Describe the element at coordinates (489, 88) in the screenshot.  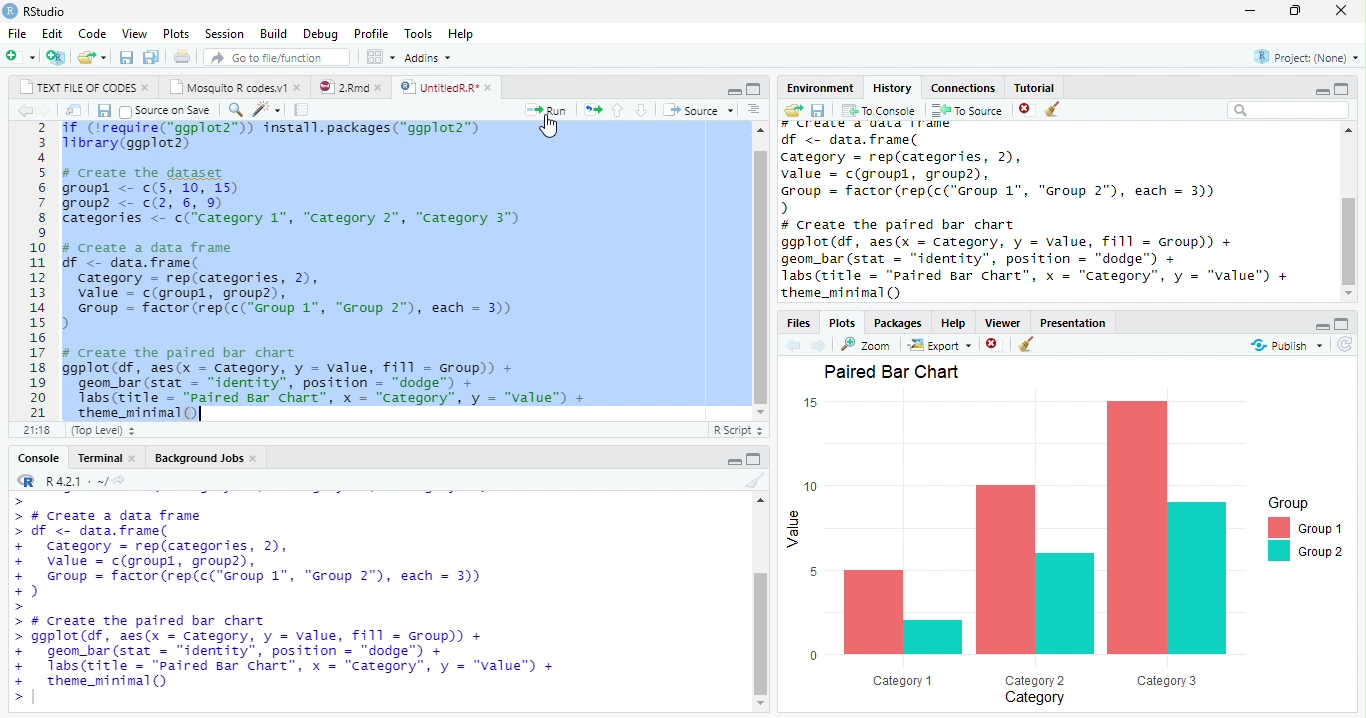
I see `close` at that location.